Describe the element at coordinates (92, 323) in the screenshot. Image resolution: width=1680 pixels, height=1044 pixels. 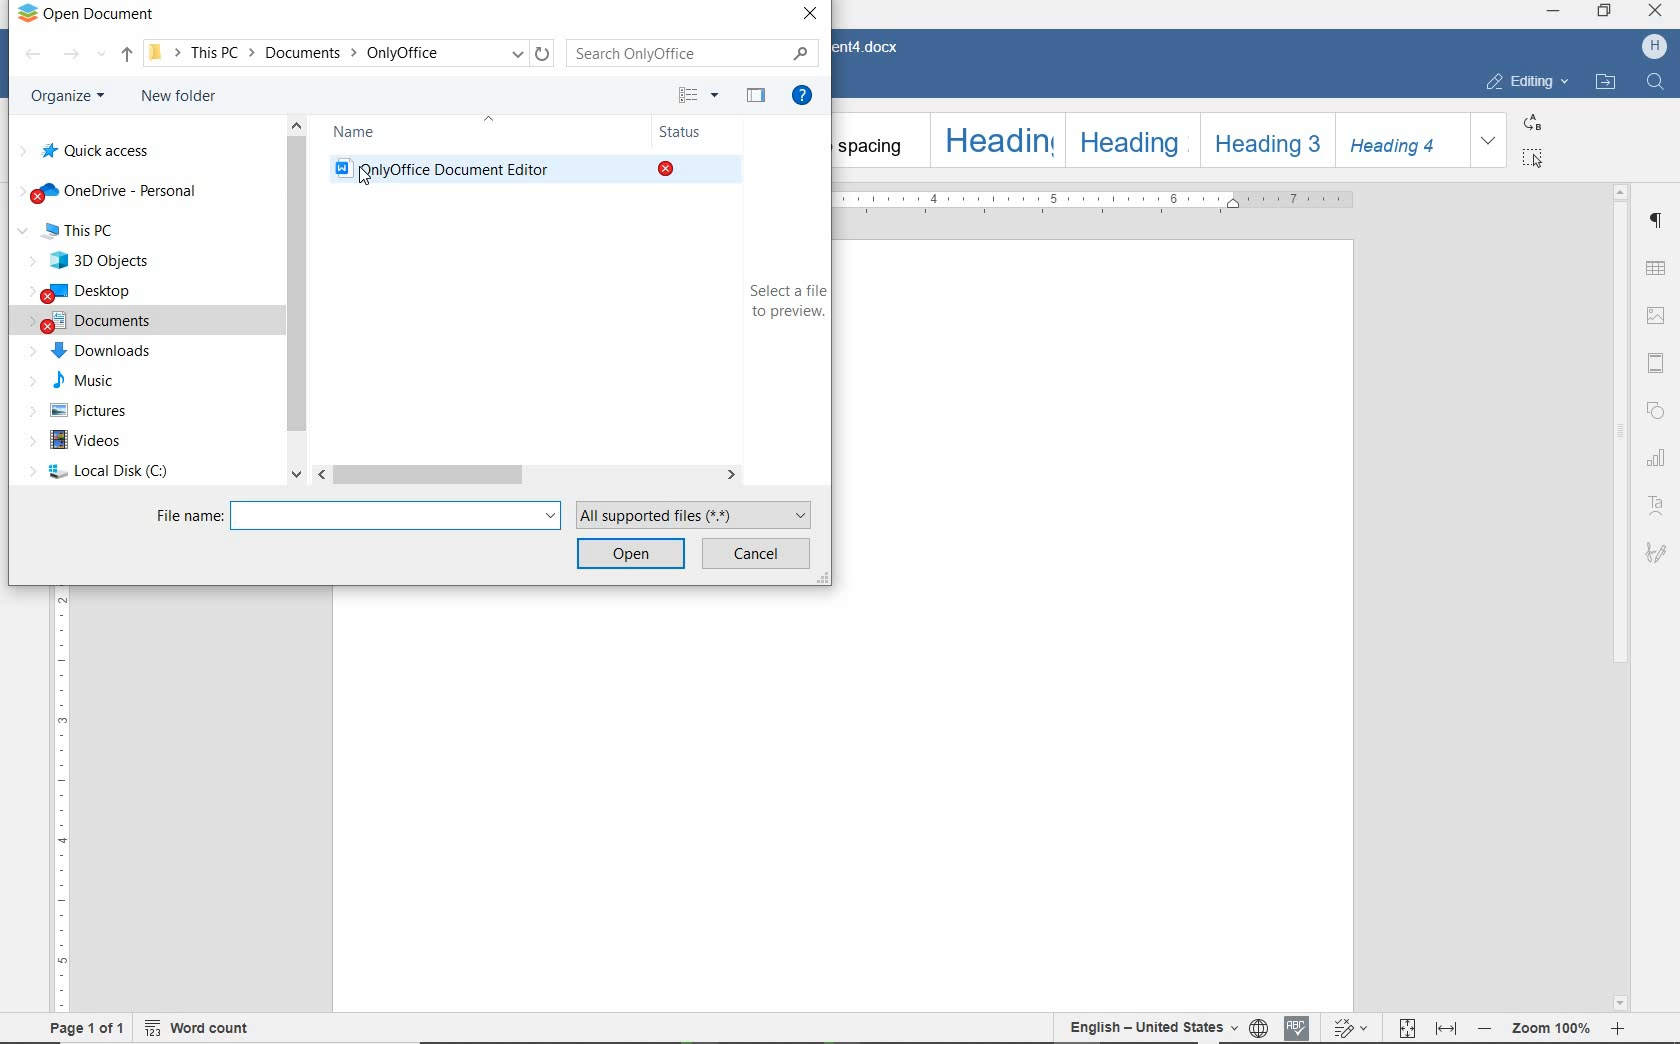
I see `documents` at that location.